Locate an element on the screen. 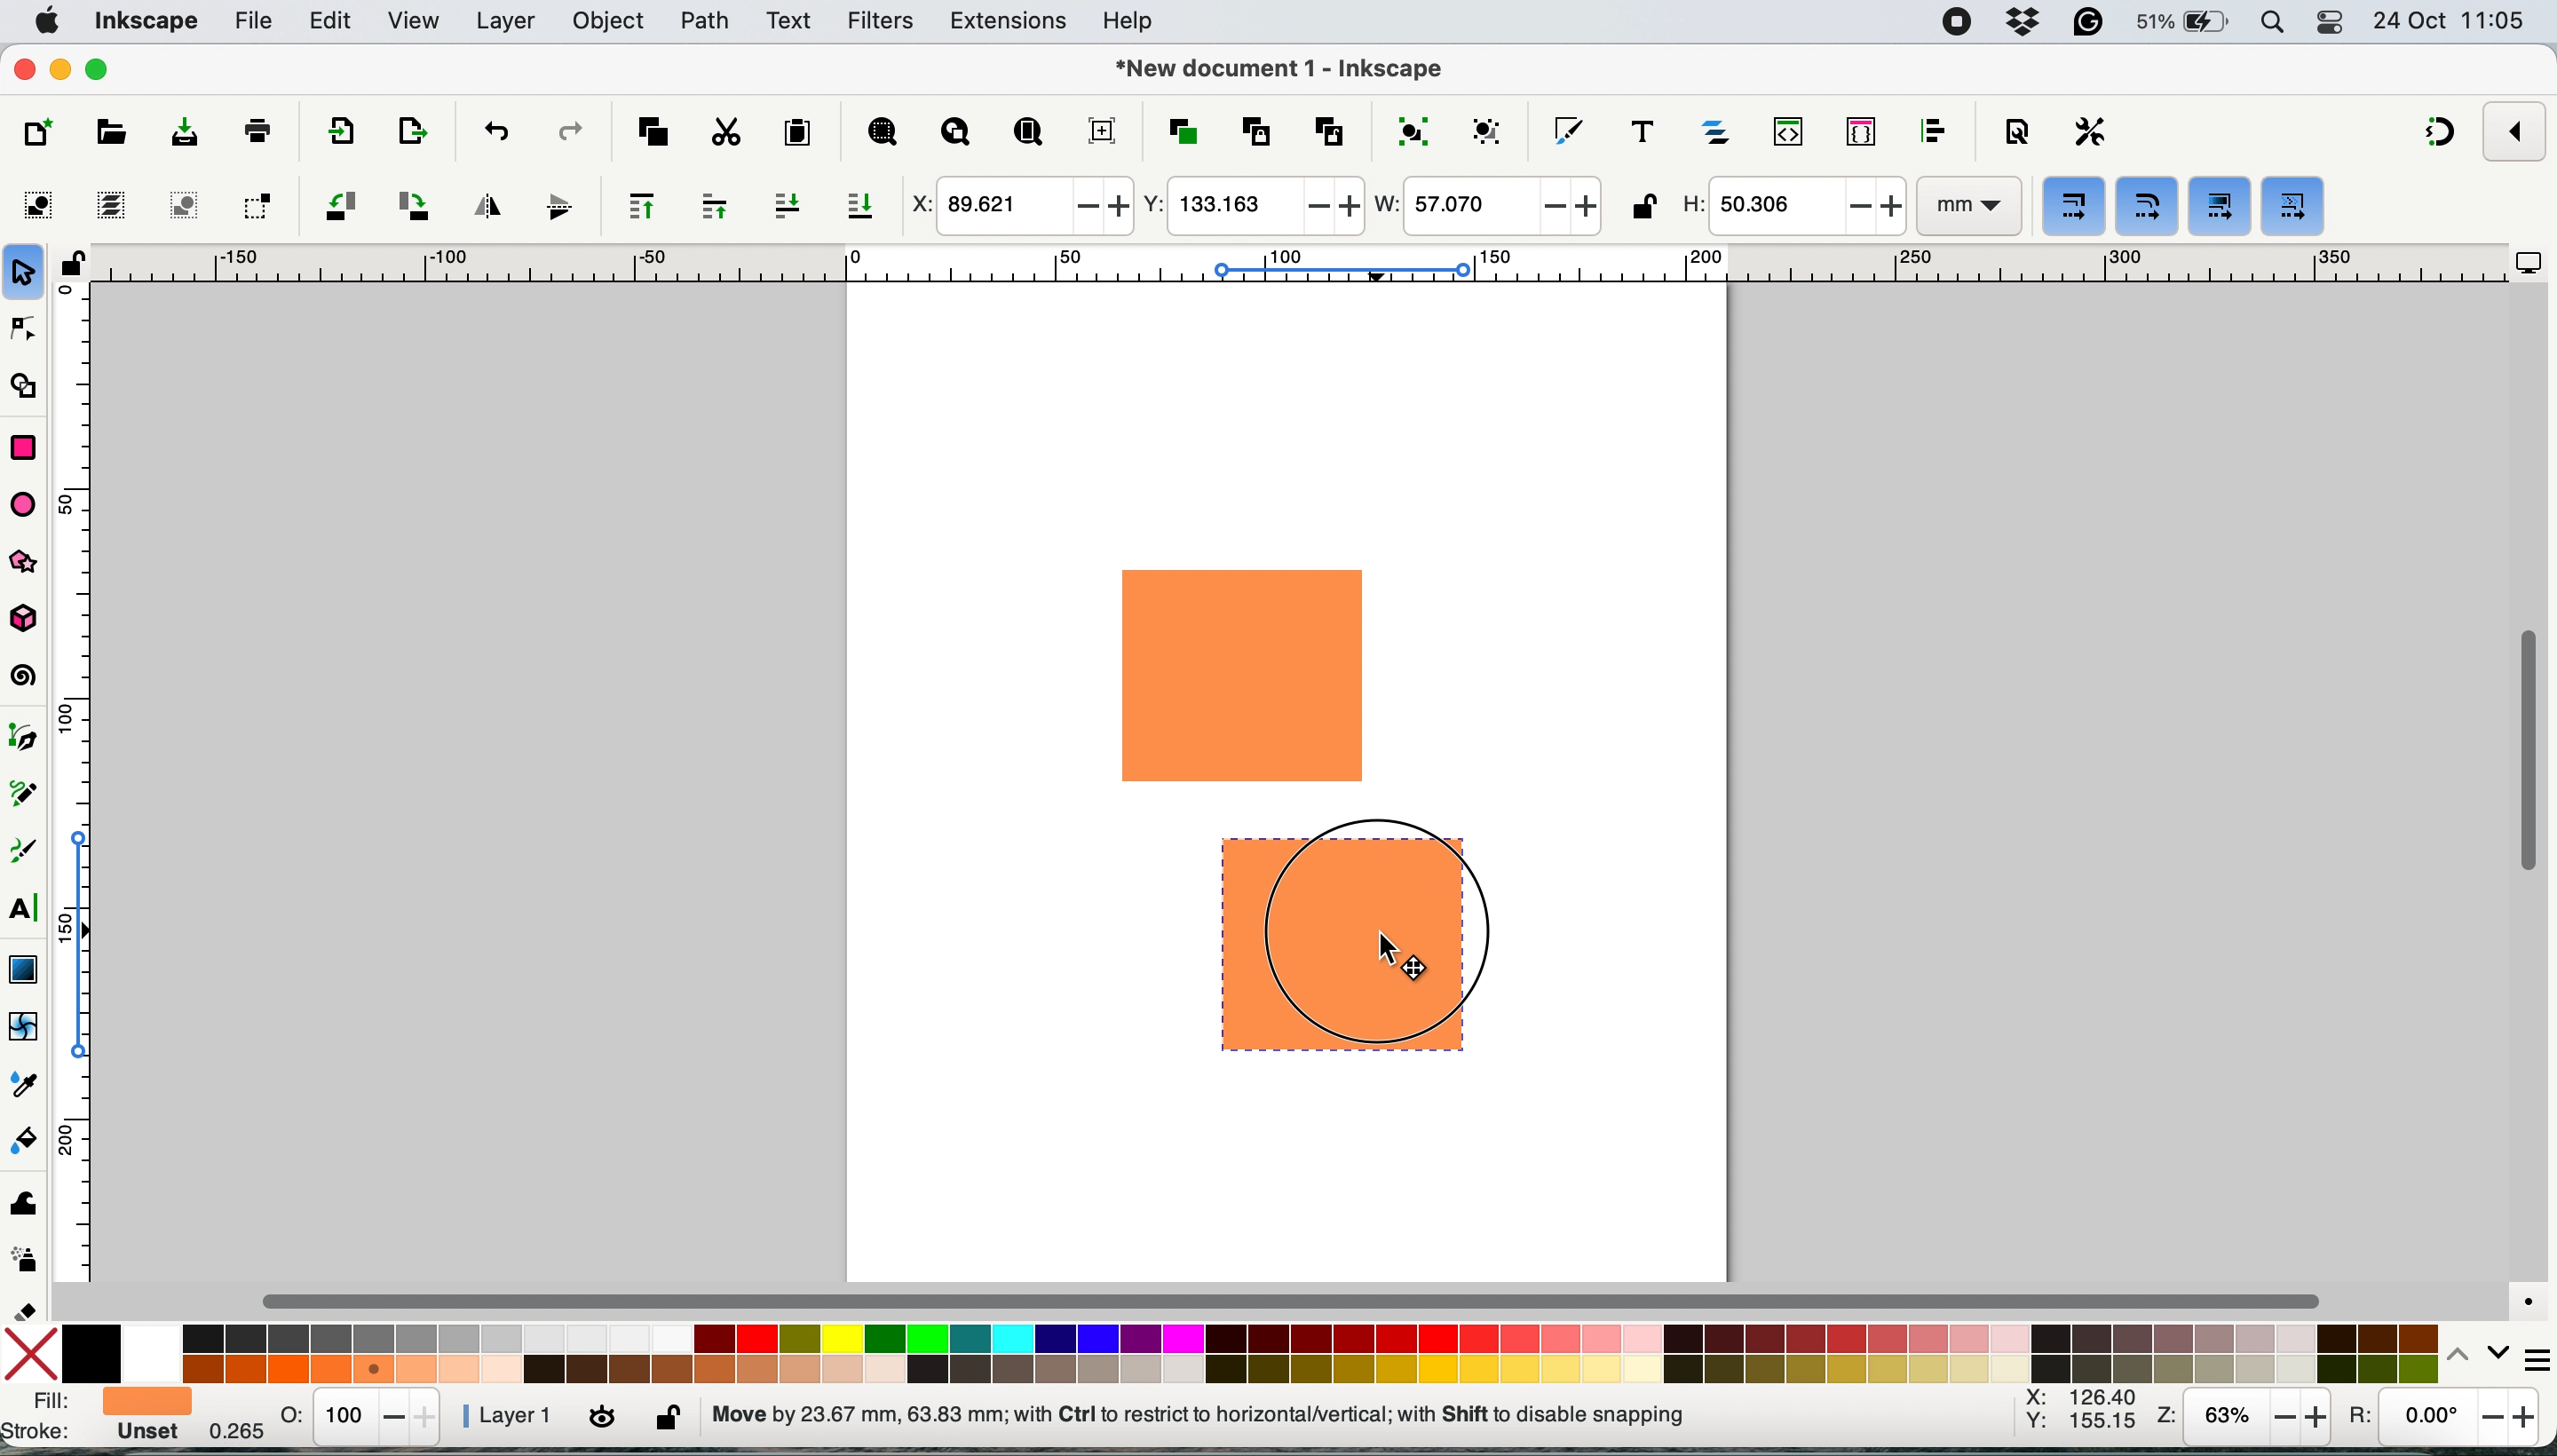 This screenshot has width=2557, height=1456. y coordinate is located at coordinates (1250, 205).